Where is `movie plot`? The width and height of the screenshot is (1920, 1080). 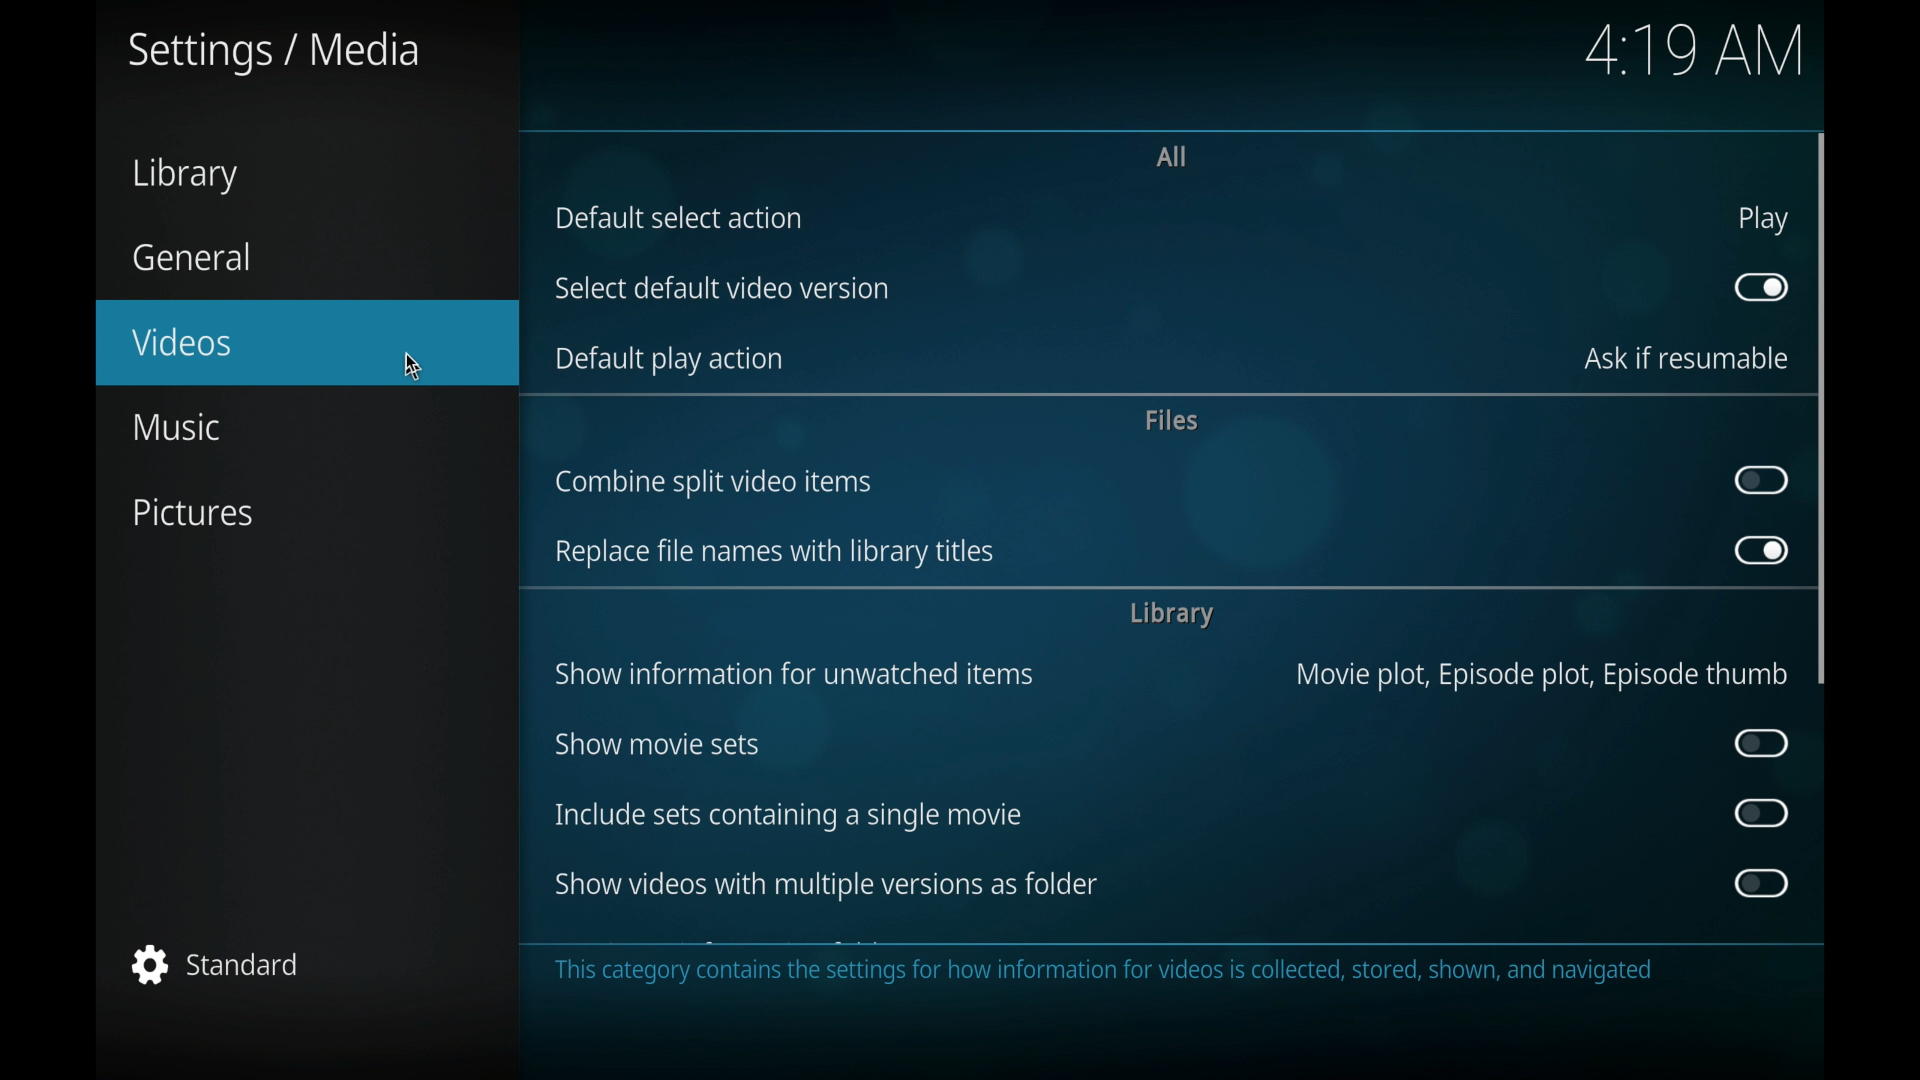 movie plot is located at coordinates (1541, 676).